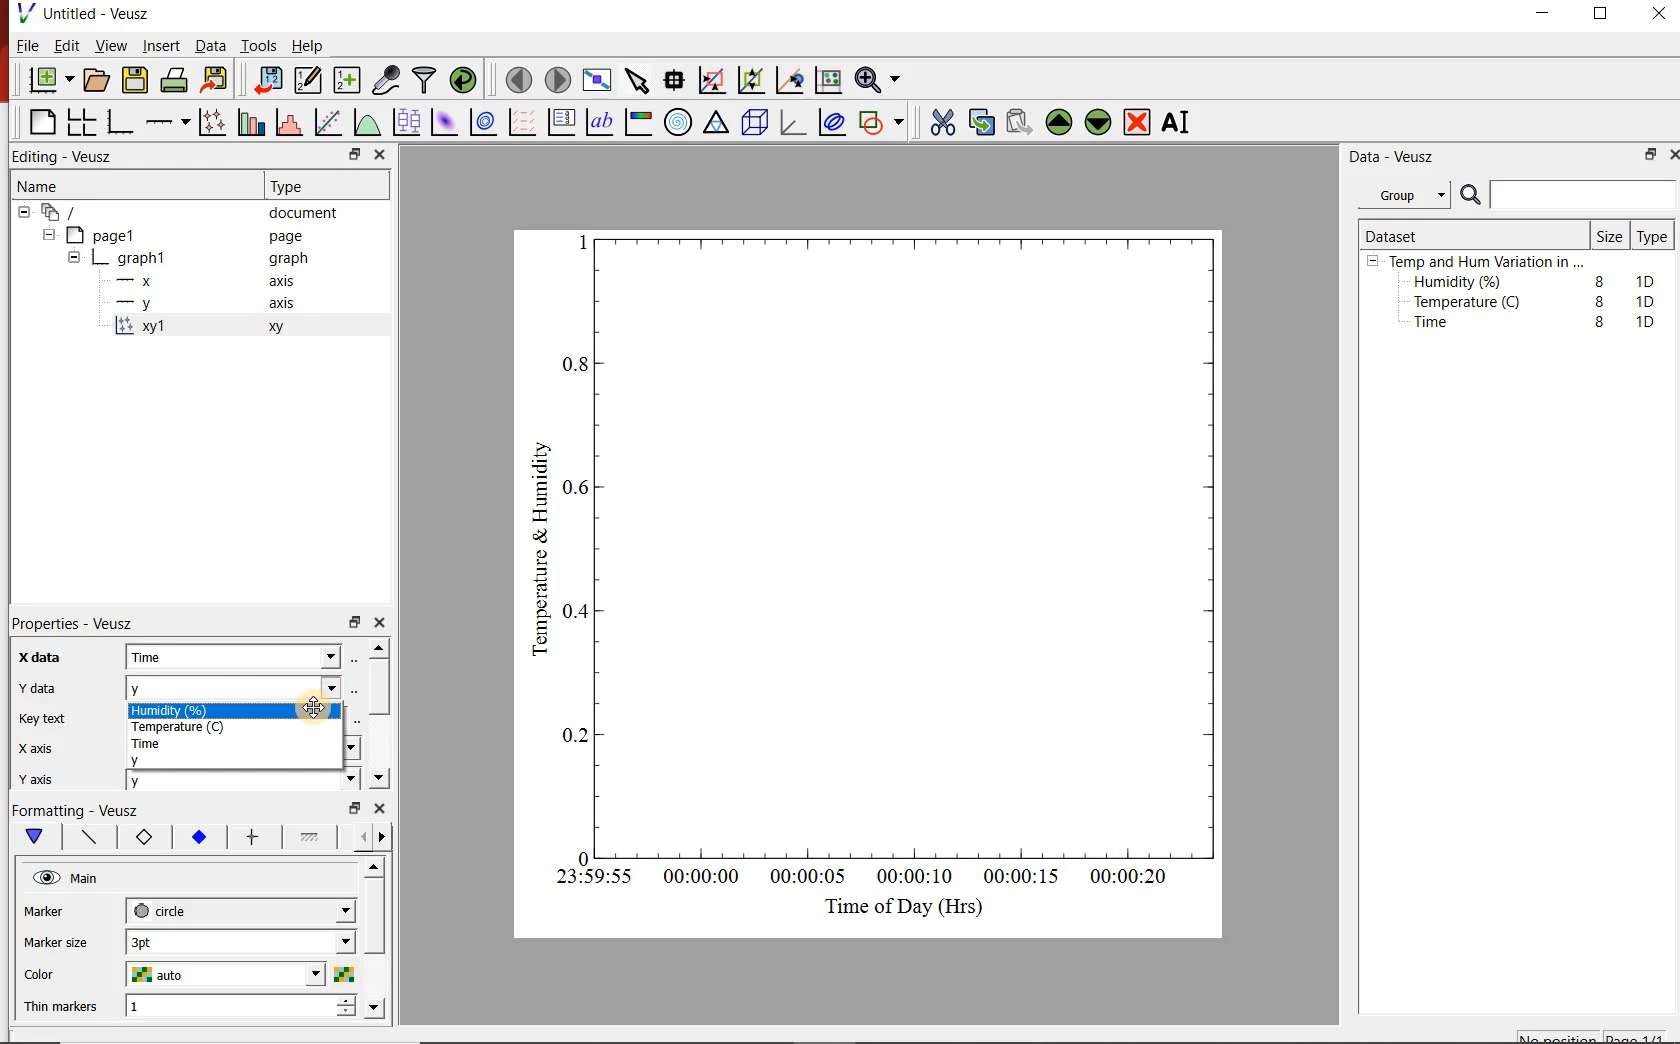 This screenshot has height=1044, width=1680. I want to click on hide sub menu, so click(1373, 264).